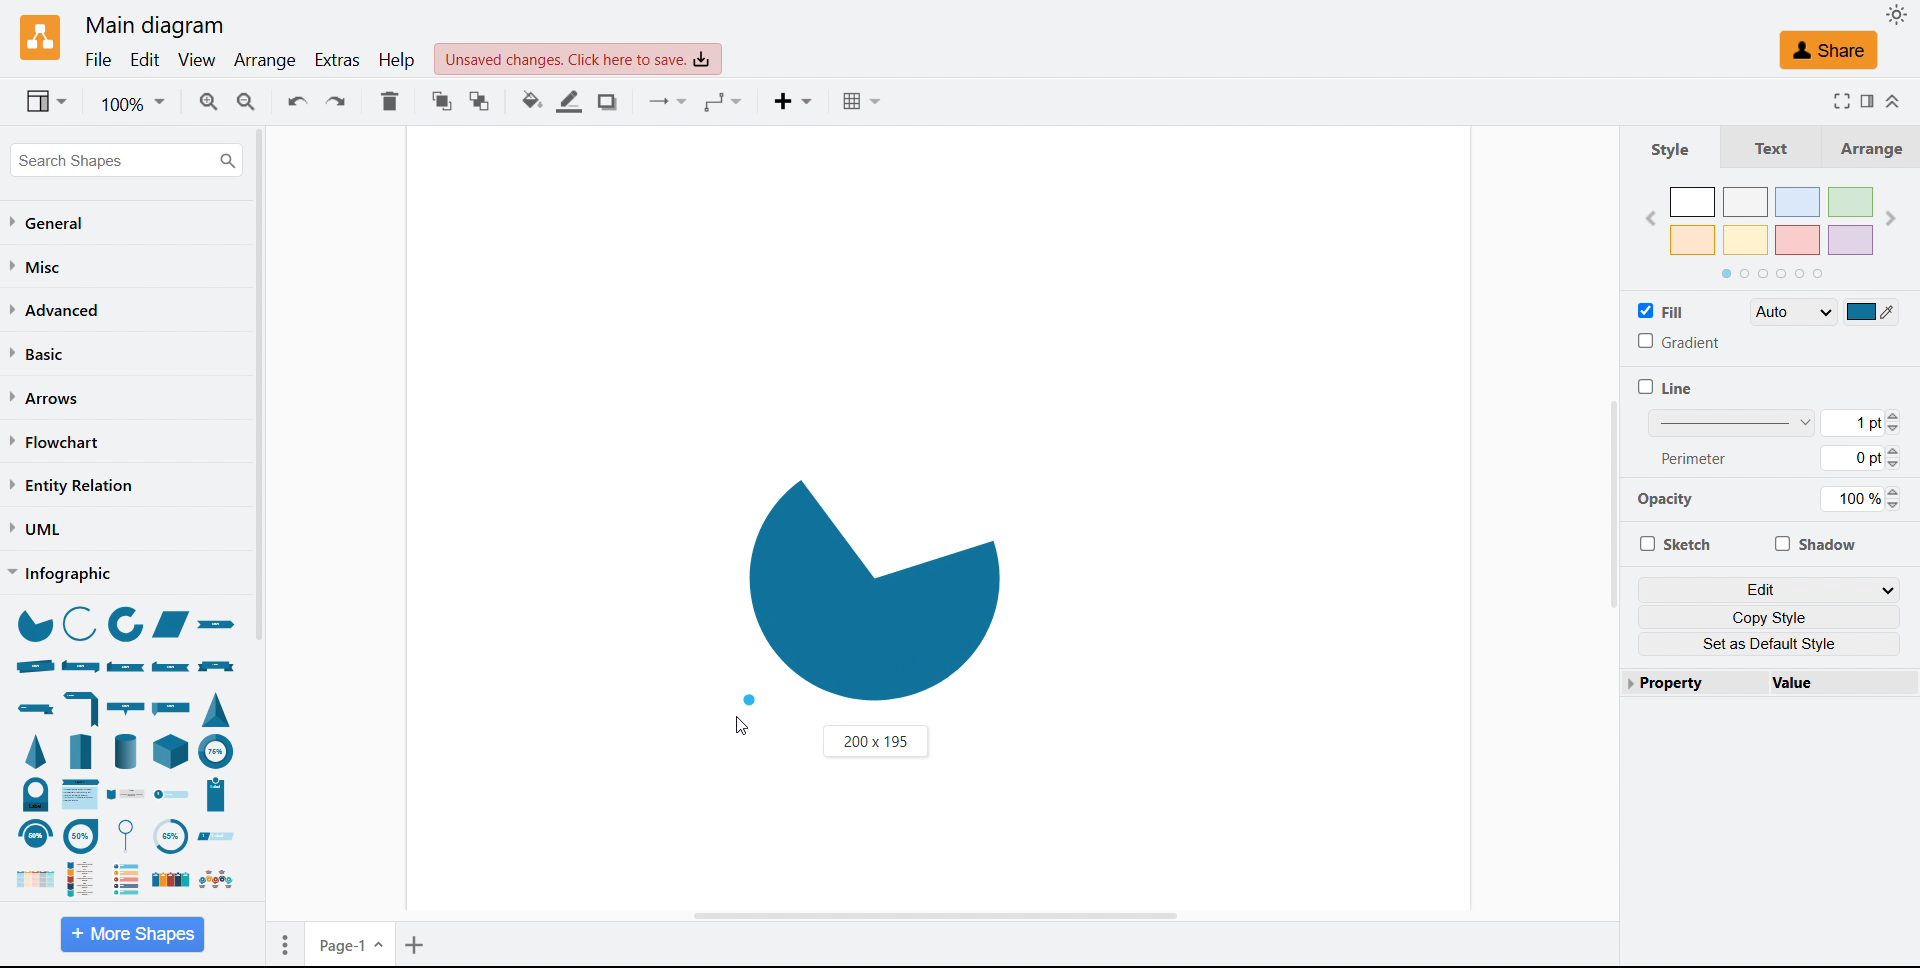  Describe the element at coordinates (1860, 499) in the screenshot. I see `Set opacity ` at that location.